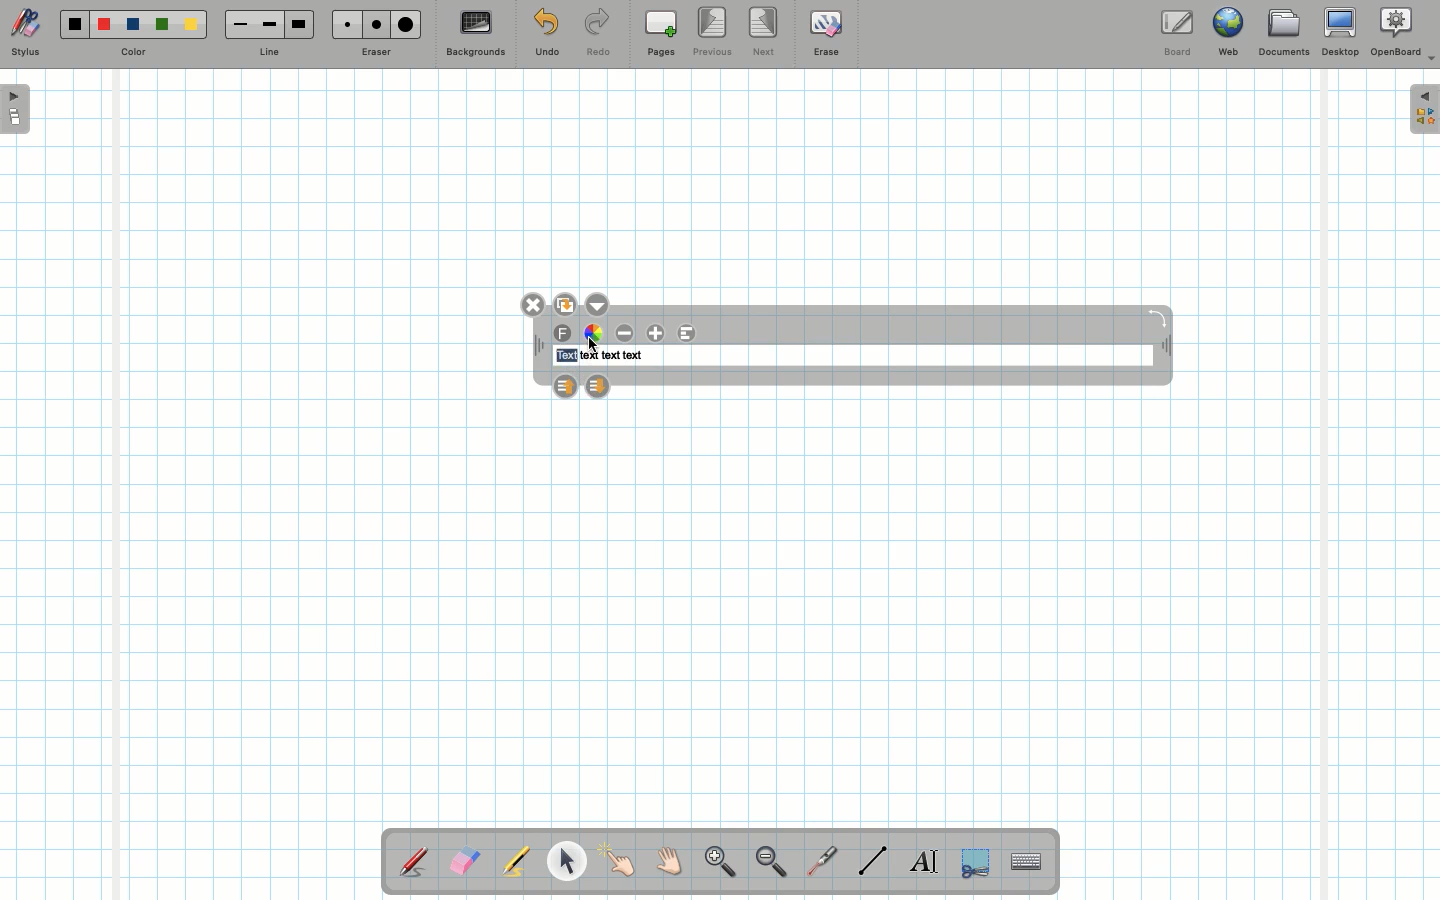 This screenshot has height=900, width=1440. Describe the element at coordinates (873, 860) in the screenshot. I see `Line` at that location.